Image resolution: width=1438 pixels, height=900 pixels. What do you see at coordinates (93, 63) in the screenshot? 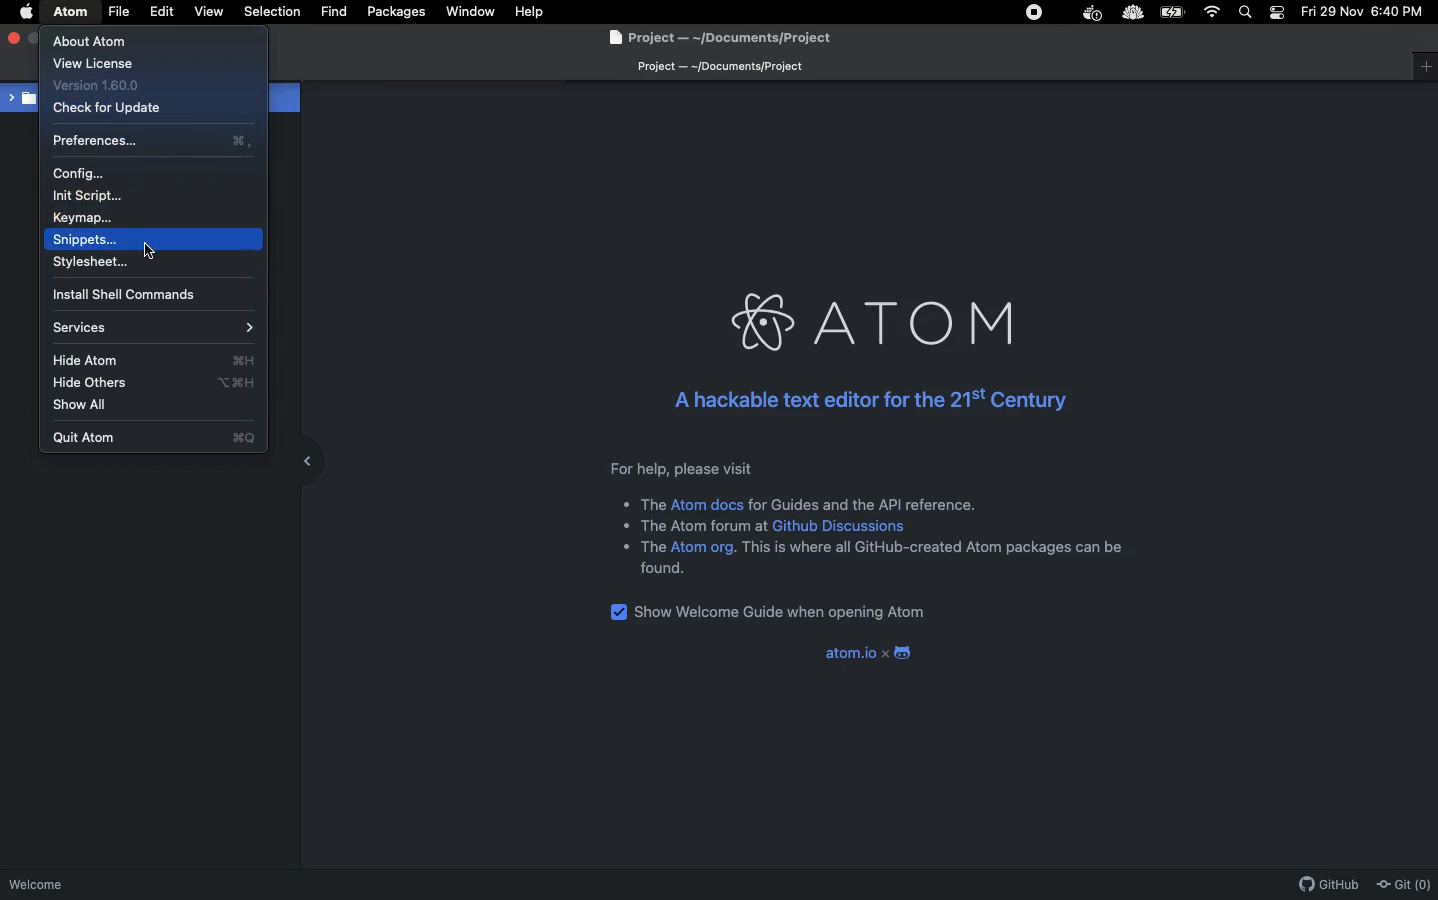
I see `View license` at bounding box center [93, 63].